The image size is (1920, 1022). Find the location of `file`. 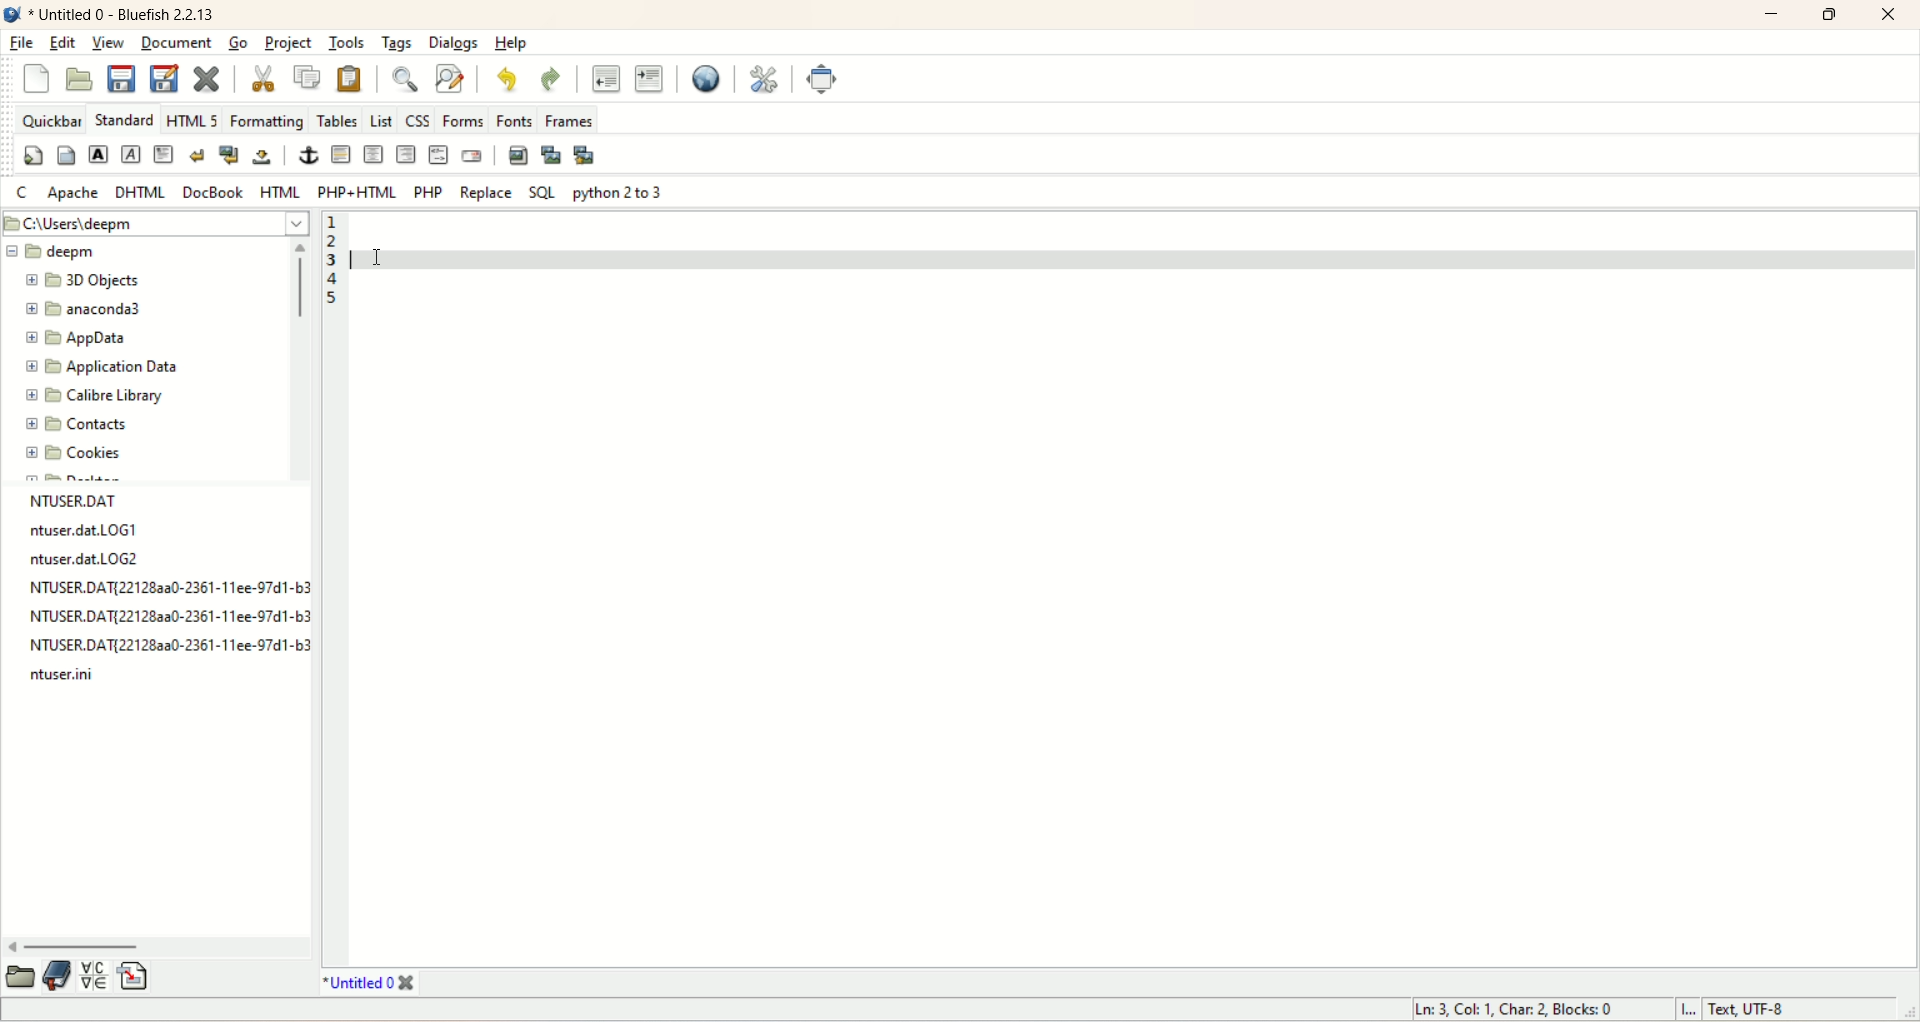

file is located at coordinates (23, 44).